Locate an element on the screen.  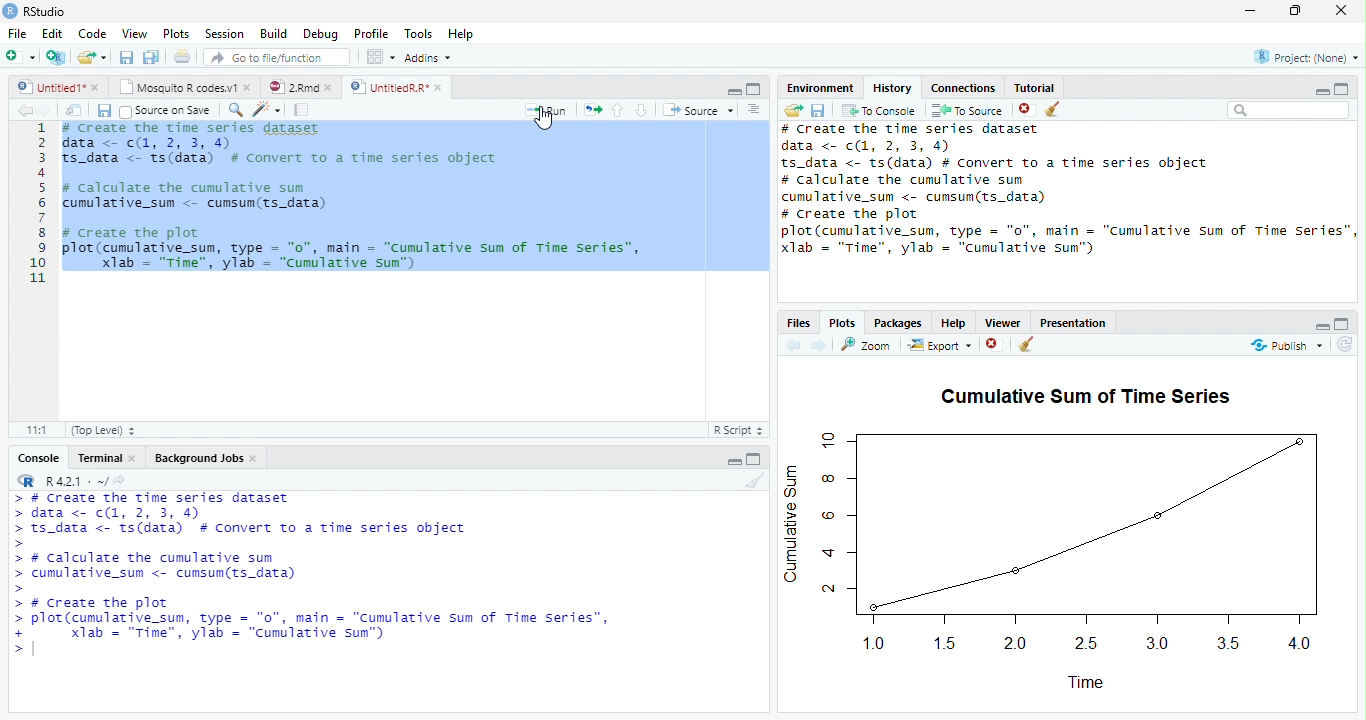
Maximize is located at coordinates (1296, 13).